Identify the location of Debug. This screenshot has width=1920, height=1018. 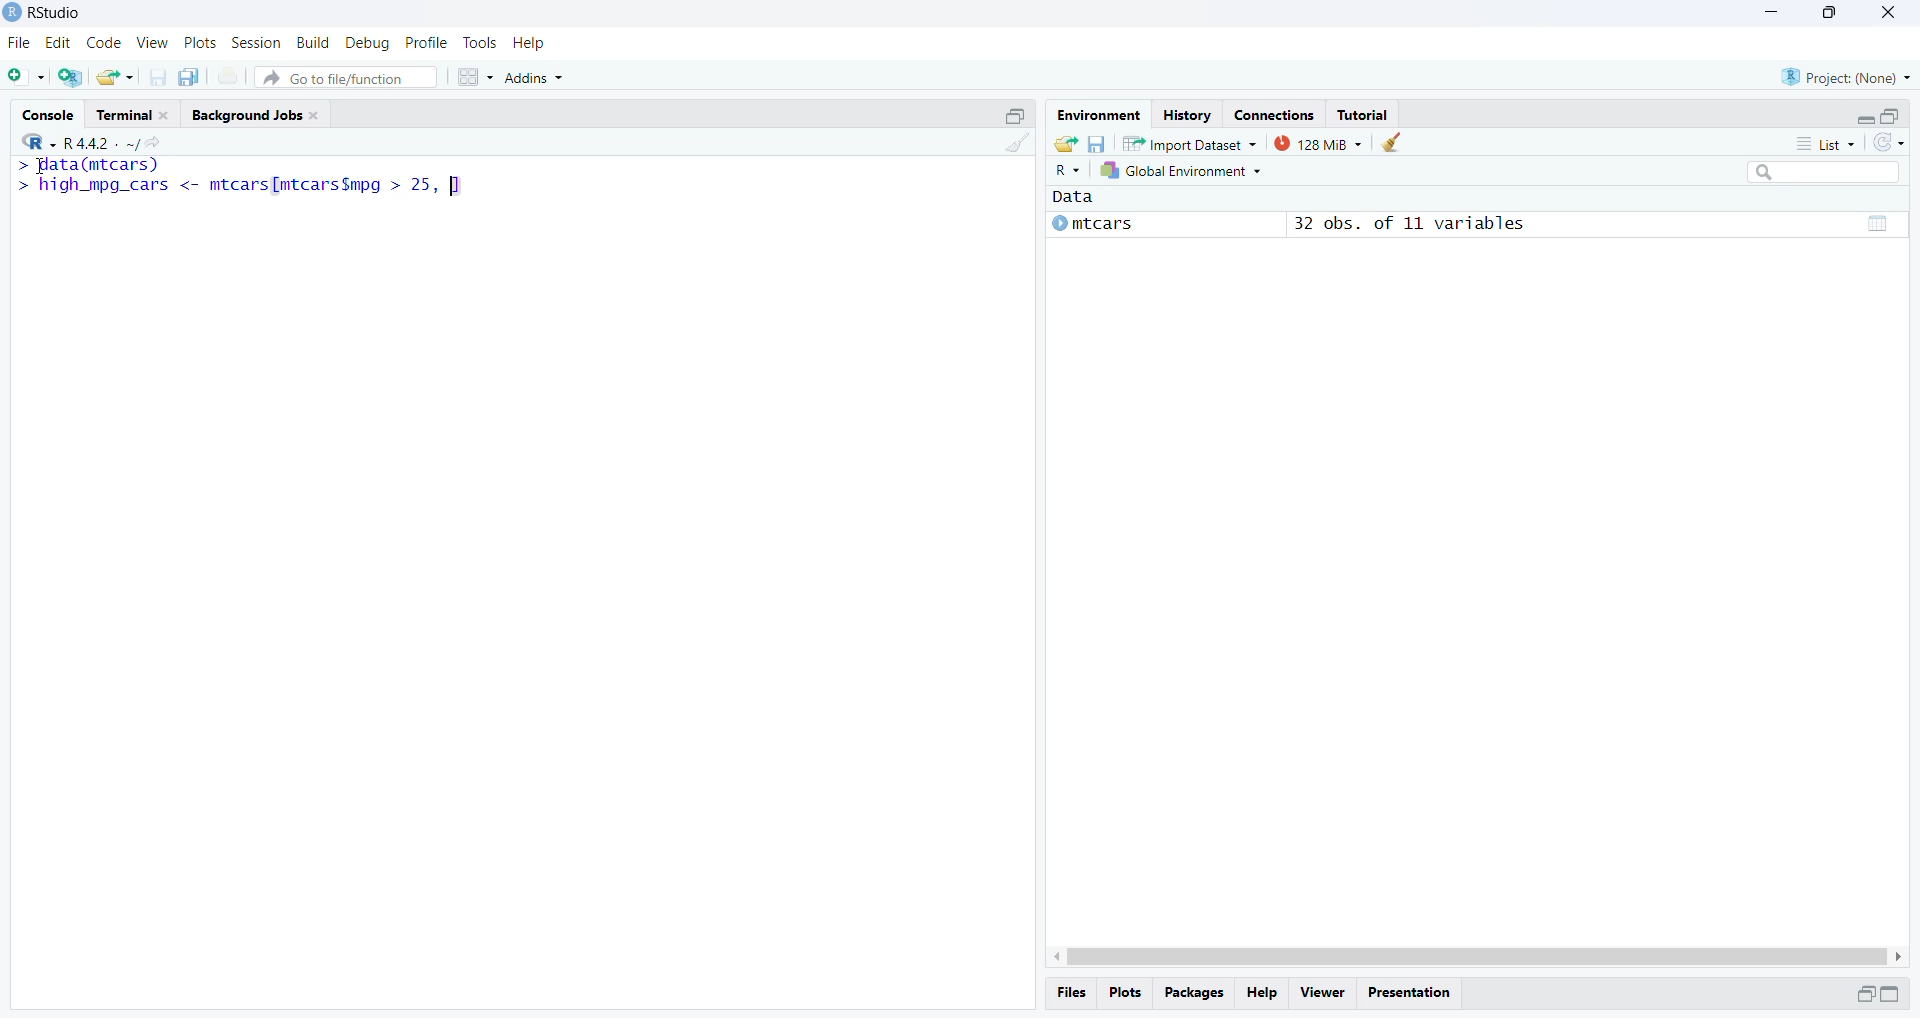
(369, 43).